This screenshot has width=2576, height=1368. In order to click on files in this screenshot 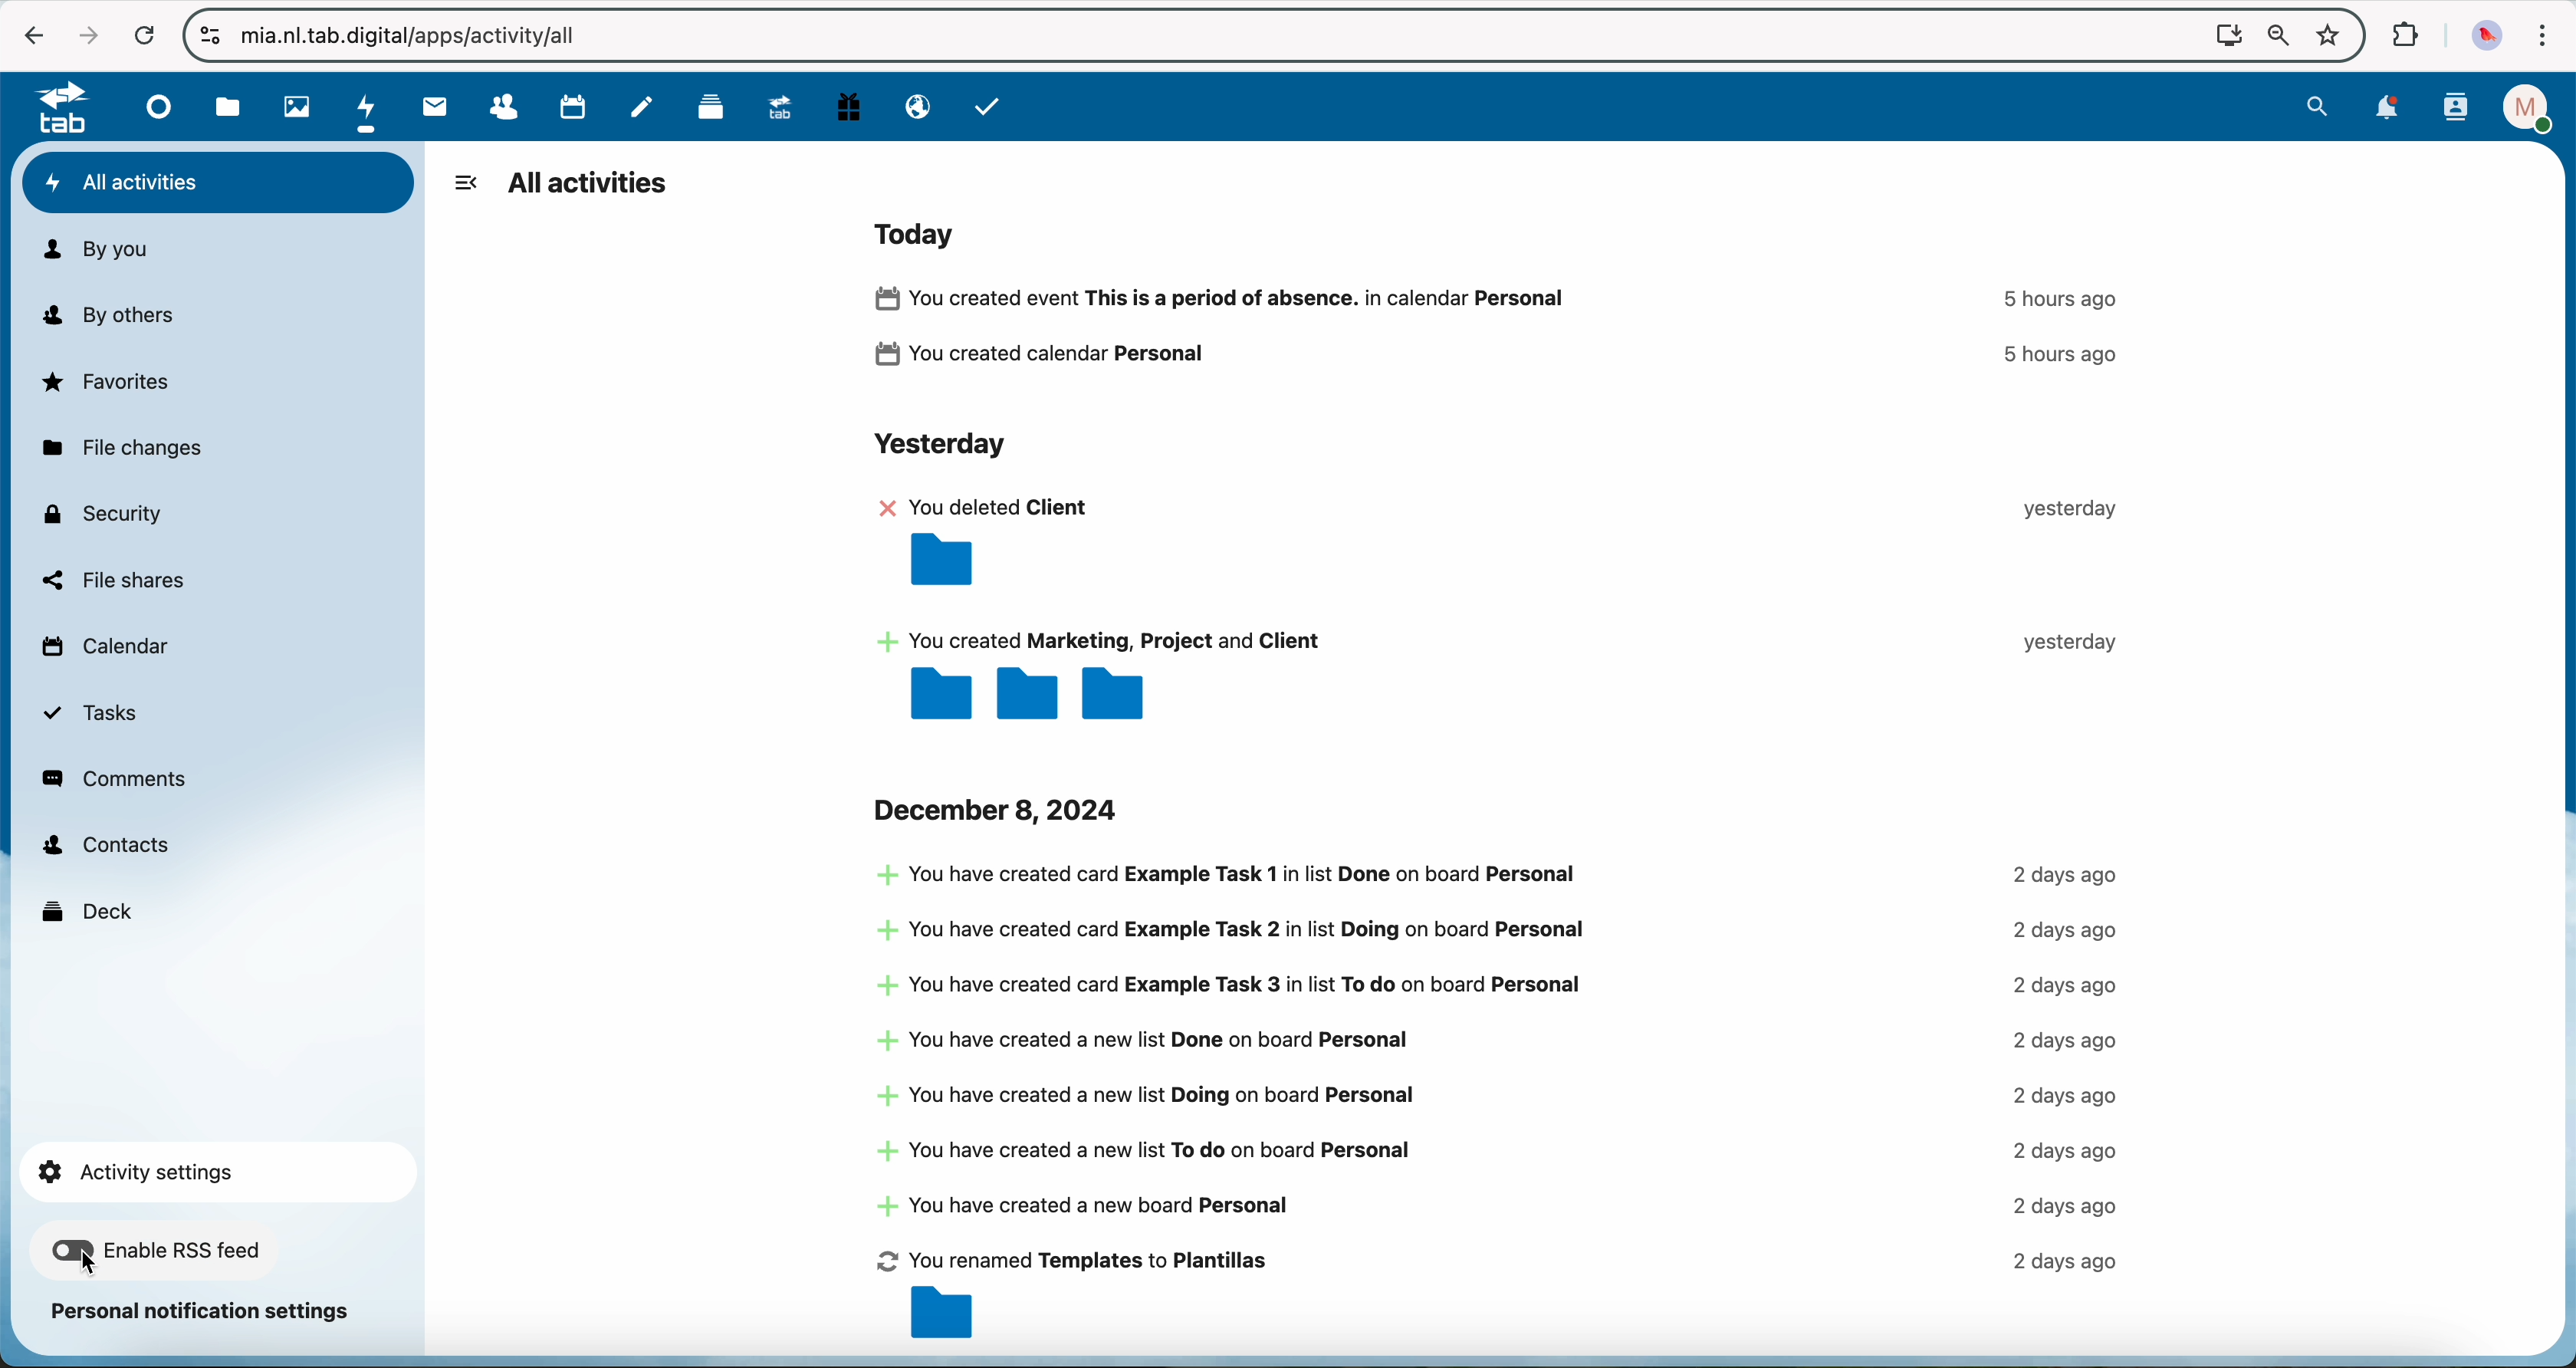, I will do `click(228, 107)`.